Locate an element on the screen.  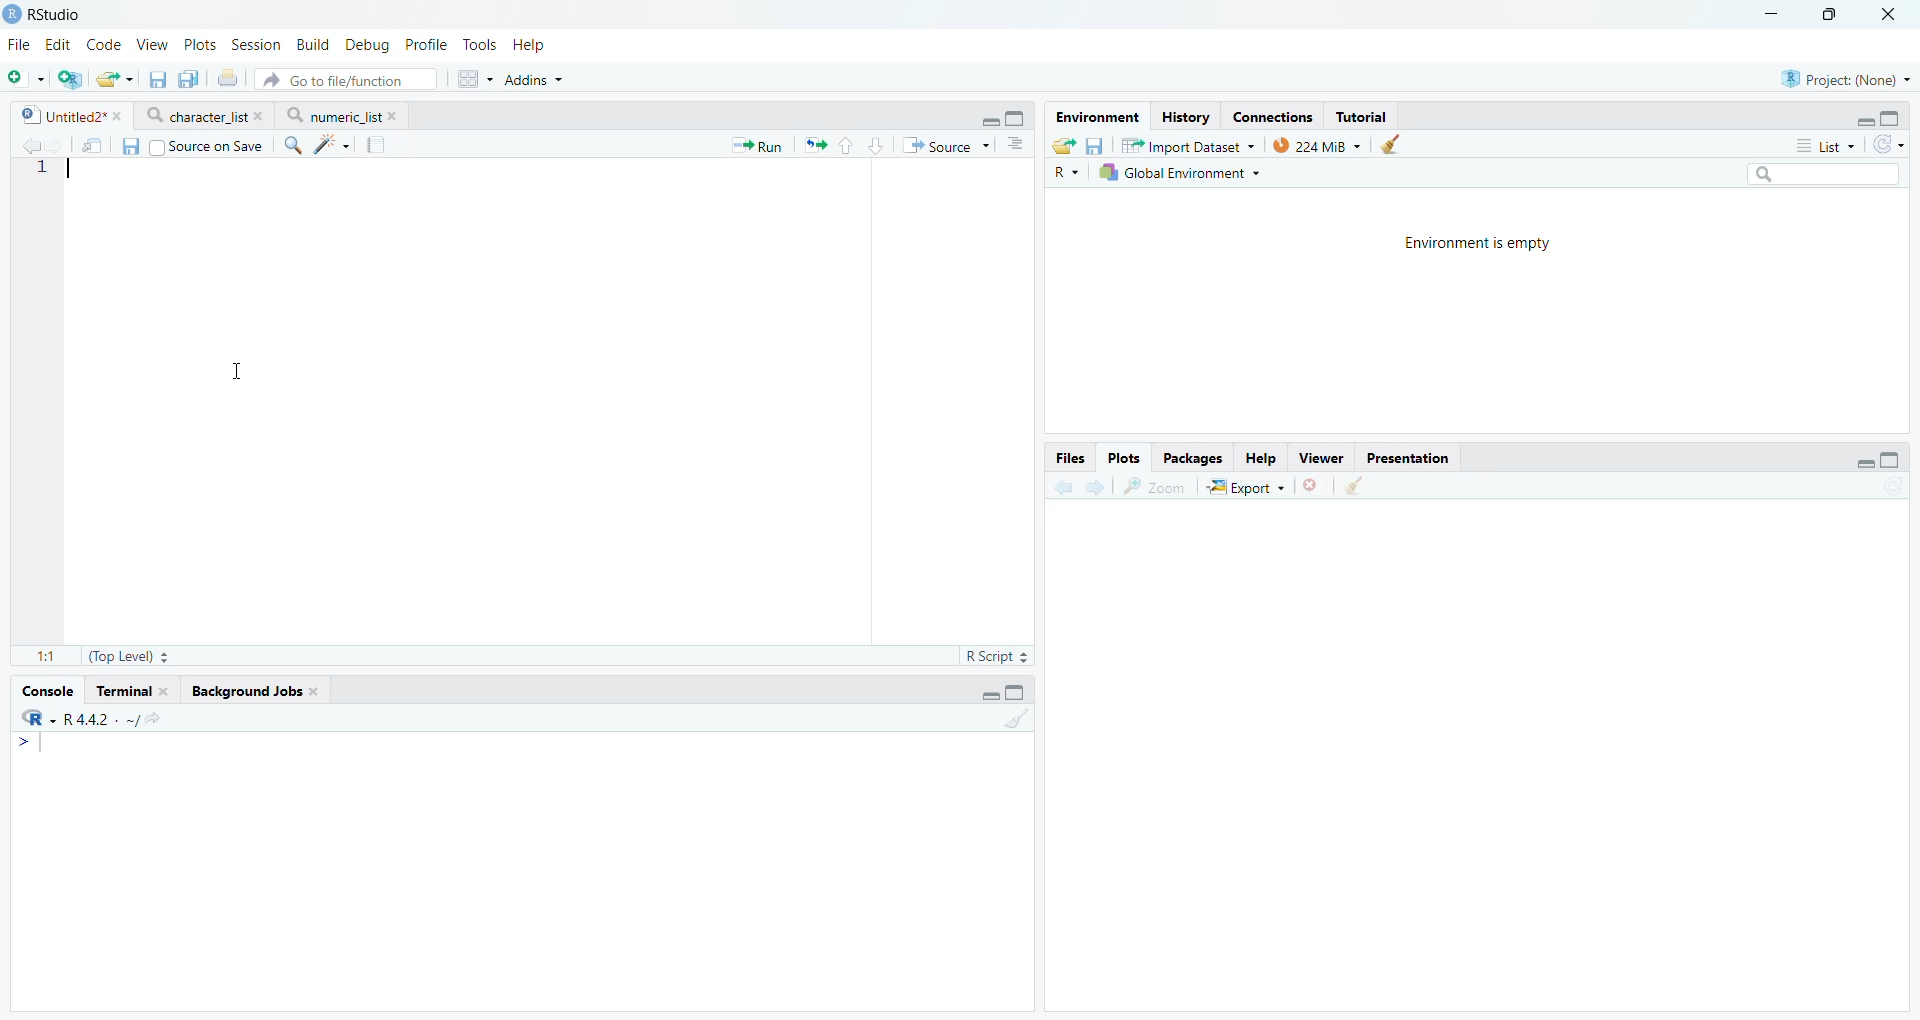
Tools is located at coordinates (480, 44).